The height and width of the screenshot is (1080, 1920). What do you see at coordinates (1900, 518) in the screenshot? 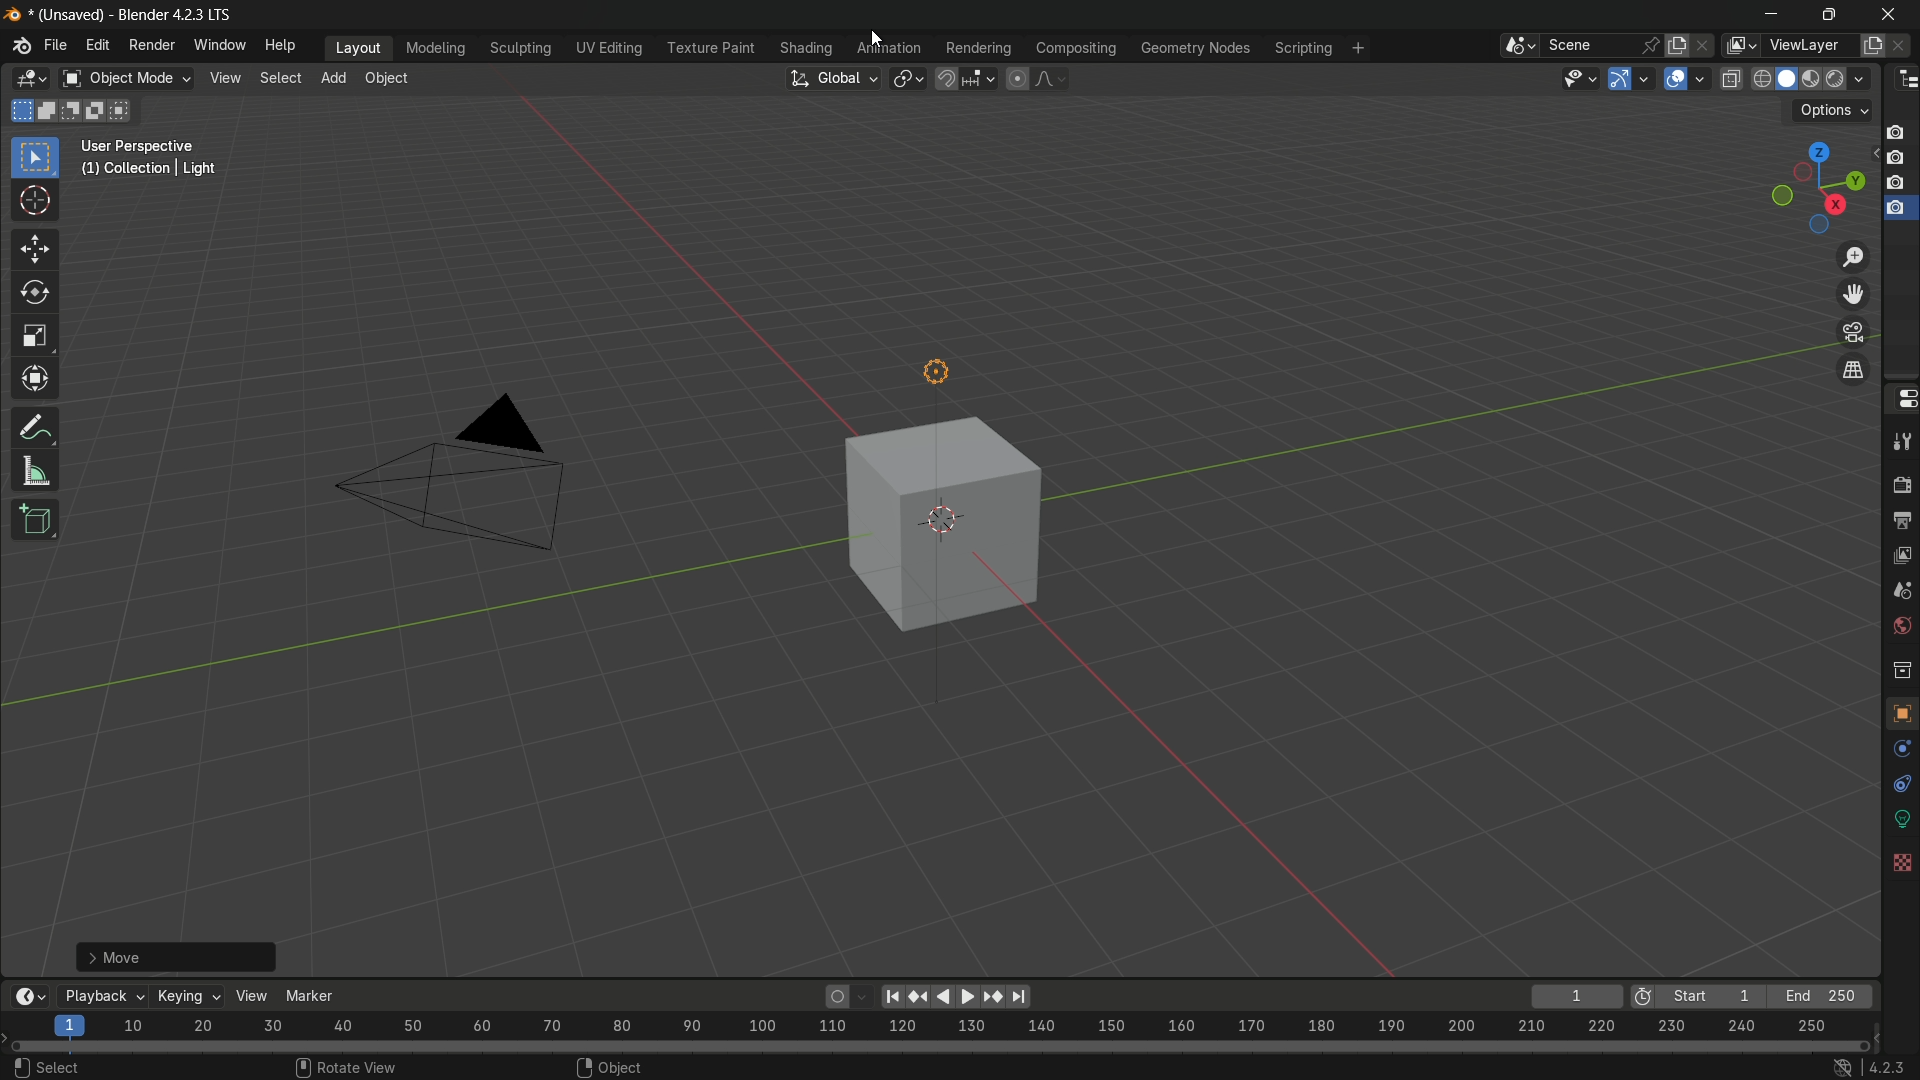
I see `output` at bounding box center [1900, 518].